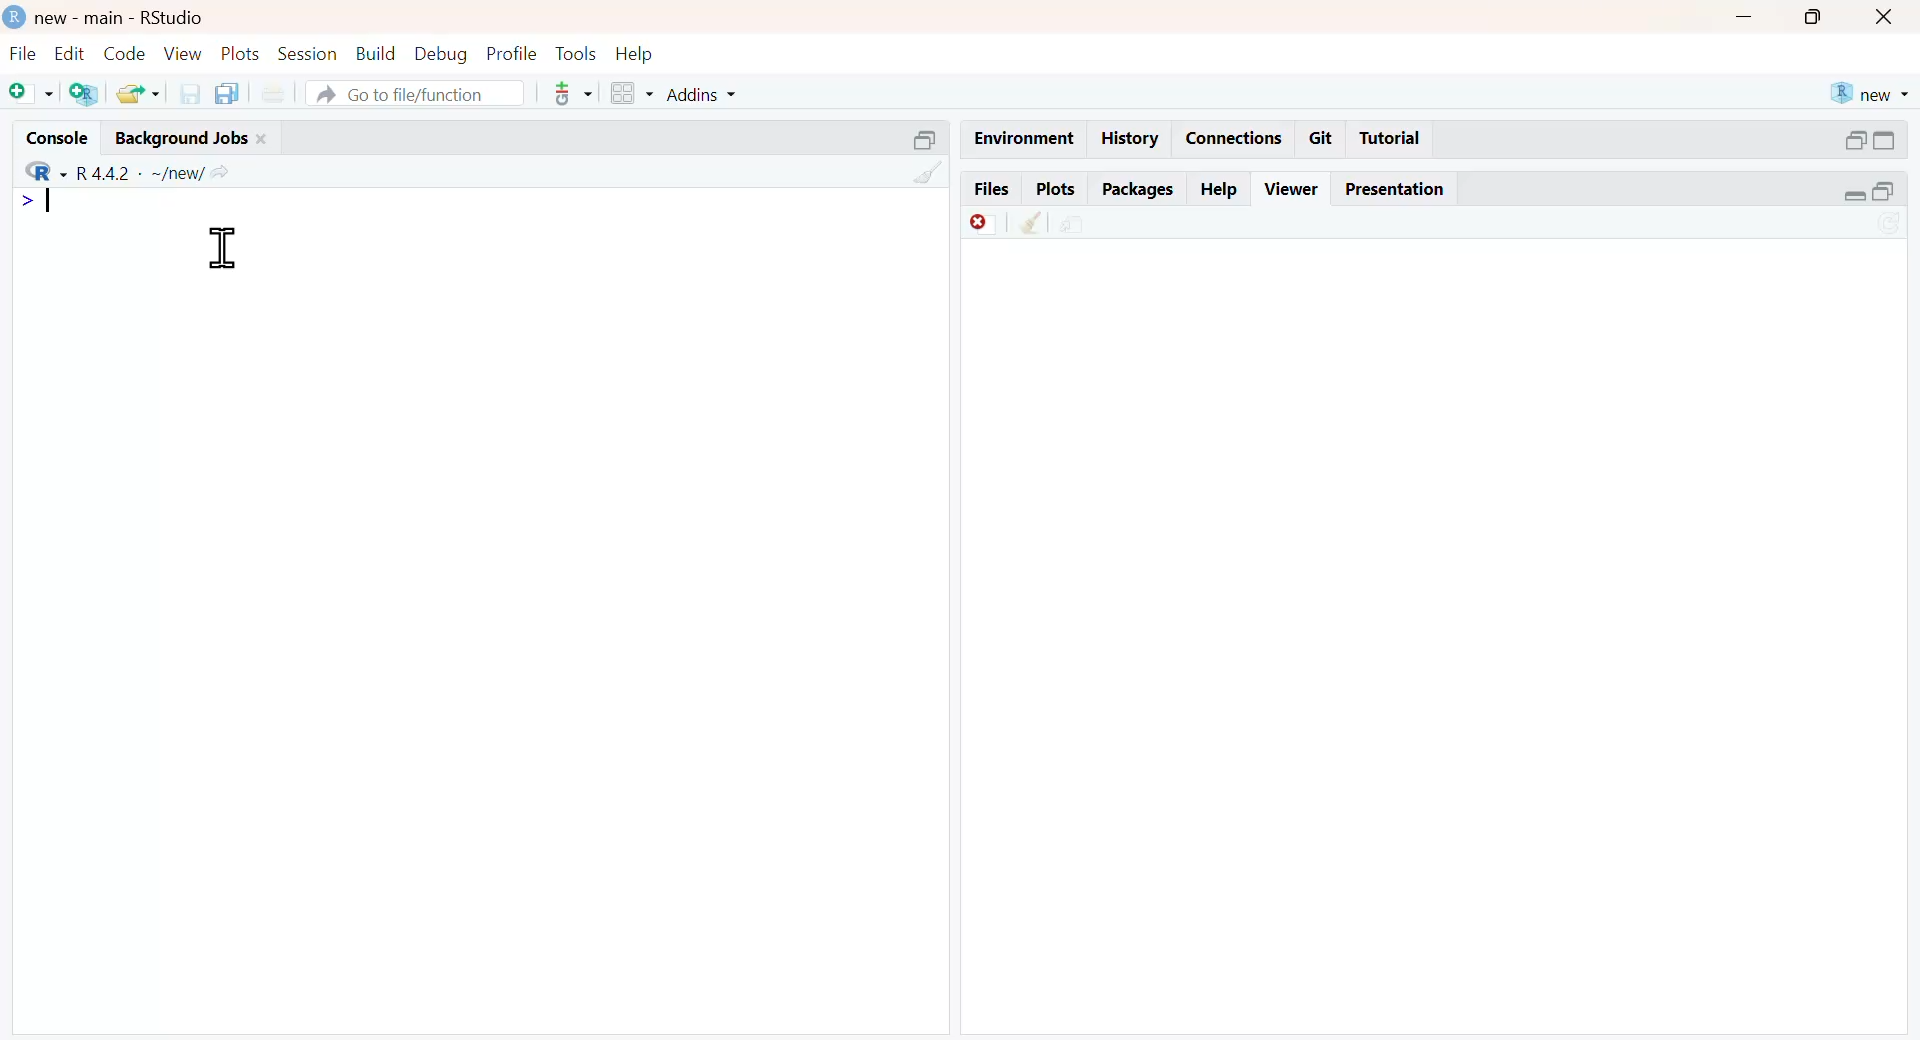  Describe the element at coordinates (634, 92) in the screenshot. I see `grid` at that location.